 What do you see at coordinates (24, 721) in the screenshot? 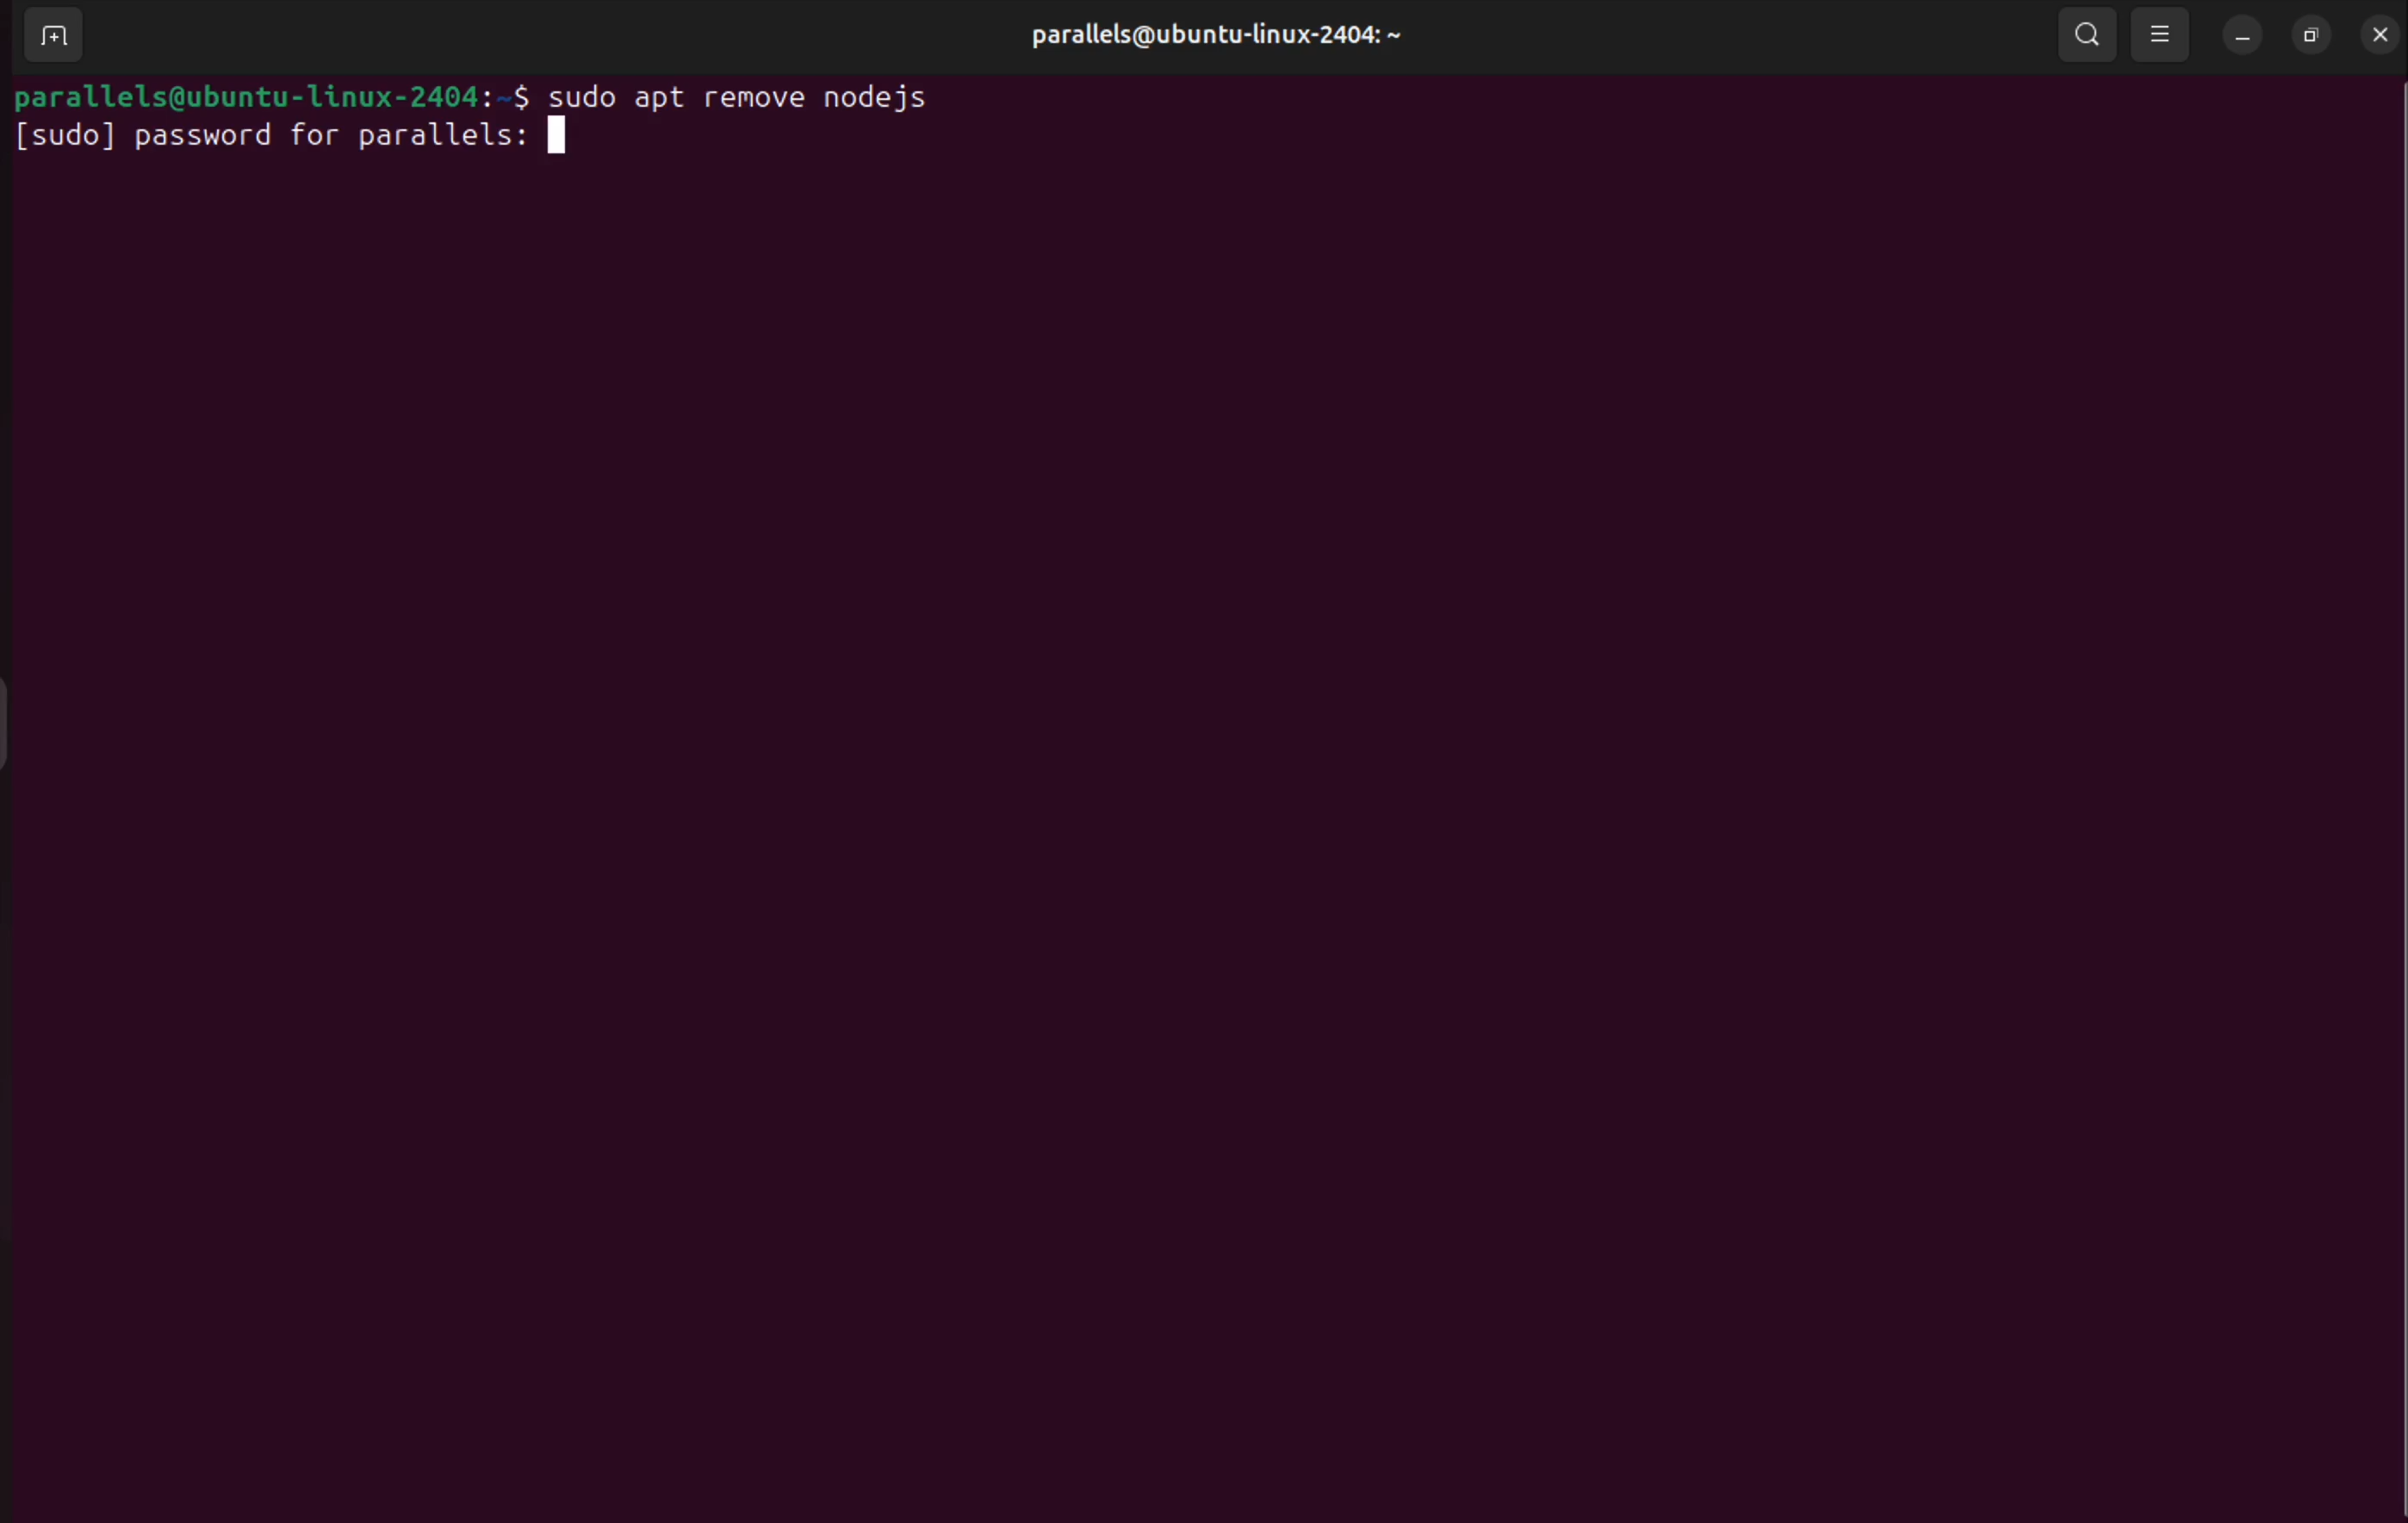
I see `Toggle button` at bounding box center [24, 721].